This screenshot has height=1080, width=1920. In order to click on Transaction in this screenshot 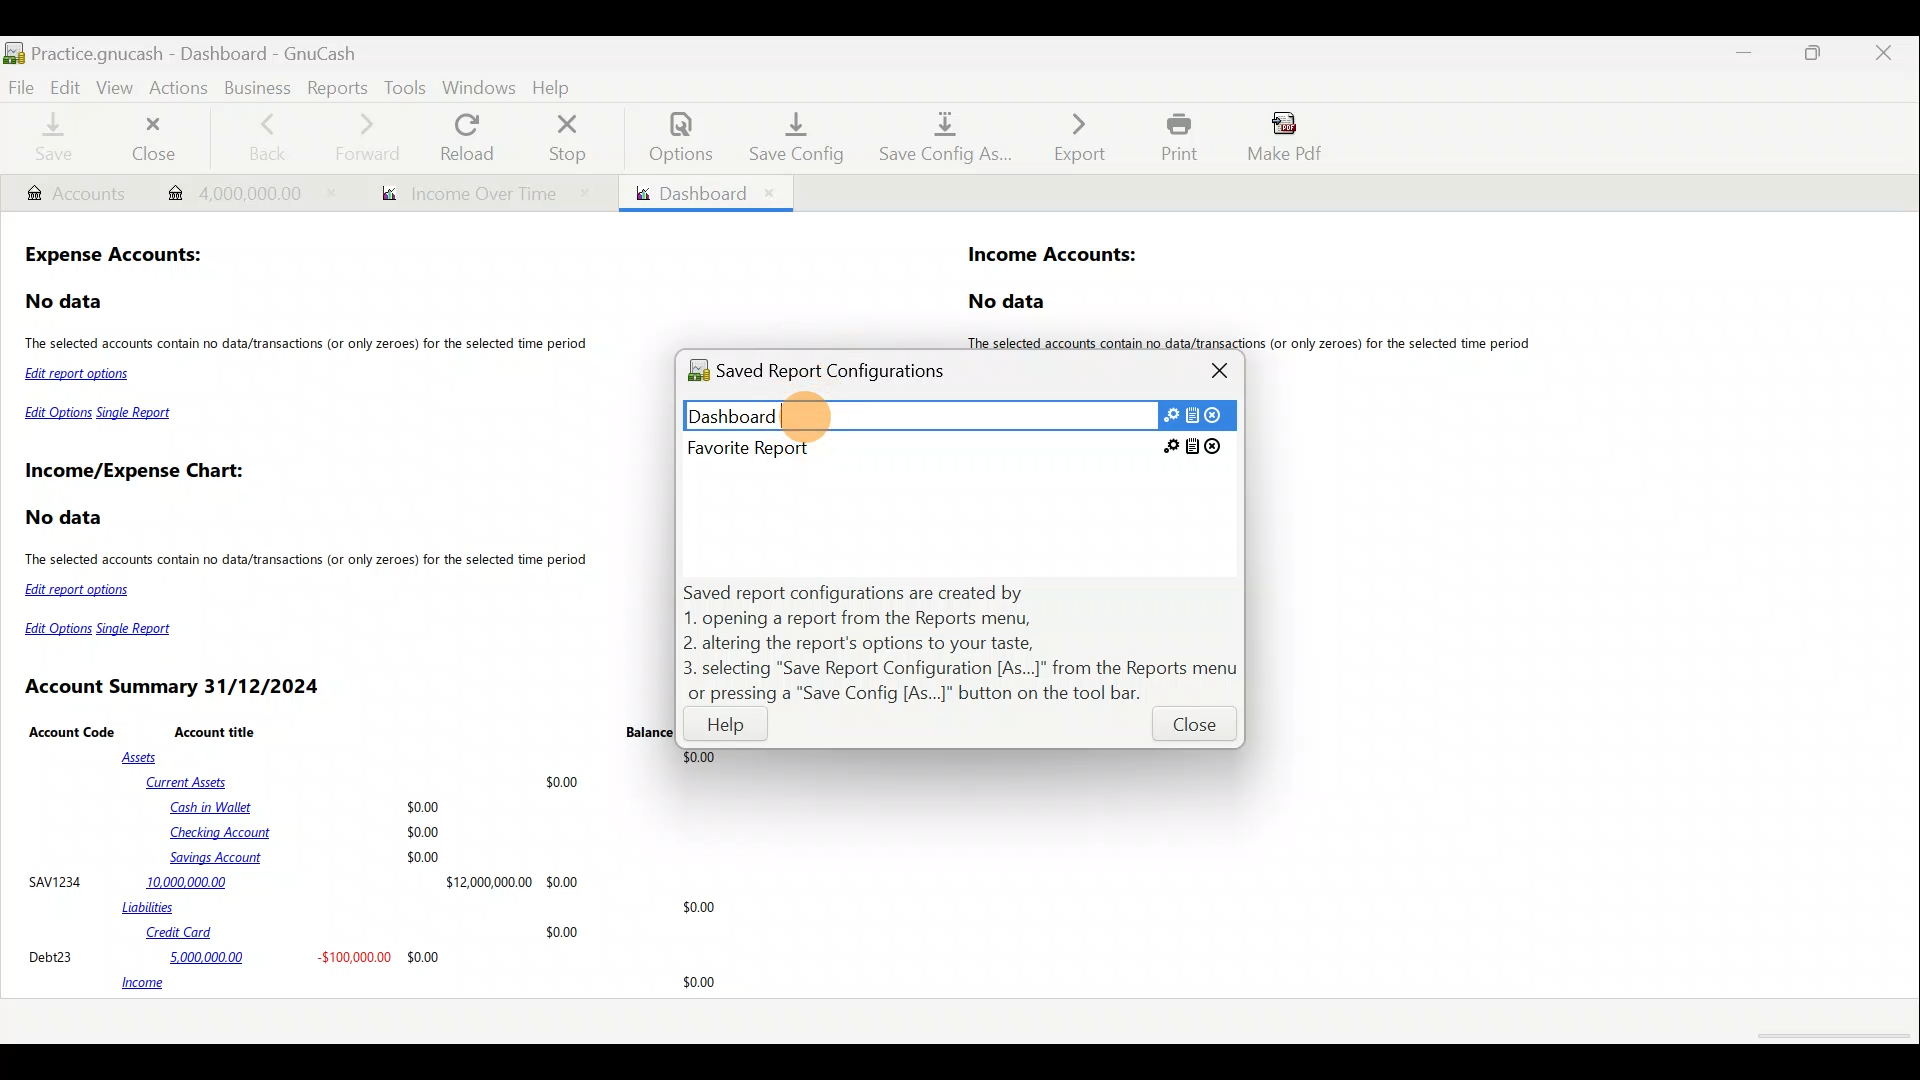, I will do `click(242, 191)`.